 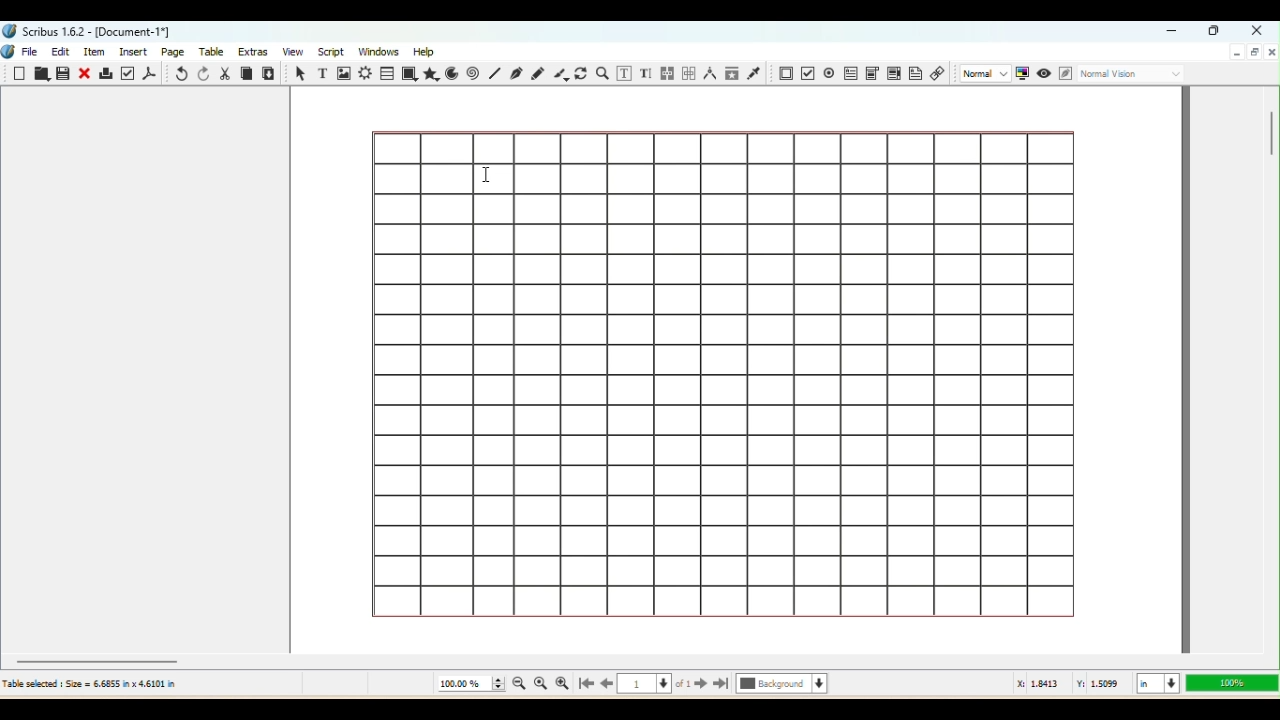 I want to click on Go to the next page, so click(x=701, y=685).